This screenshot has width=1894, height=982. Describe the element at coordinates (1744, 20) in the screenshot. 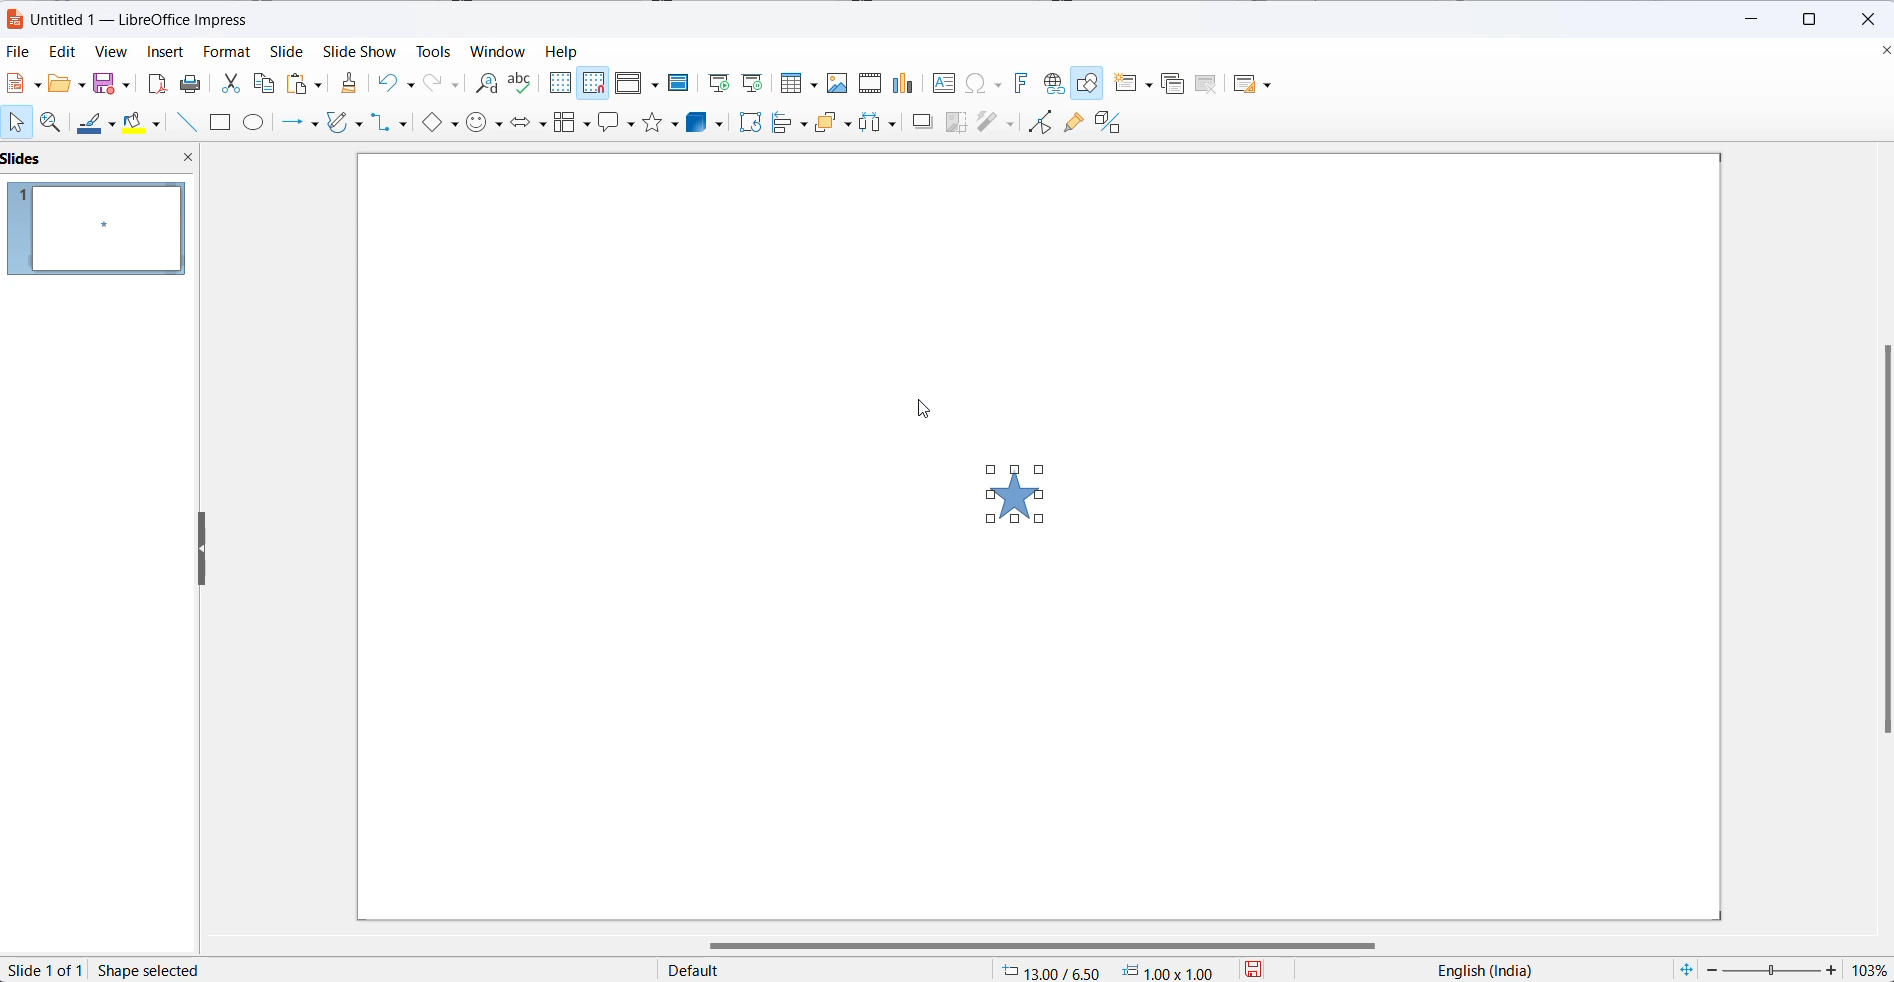

I see `minimize` at that location.